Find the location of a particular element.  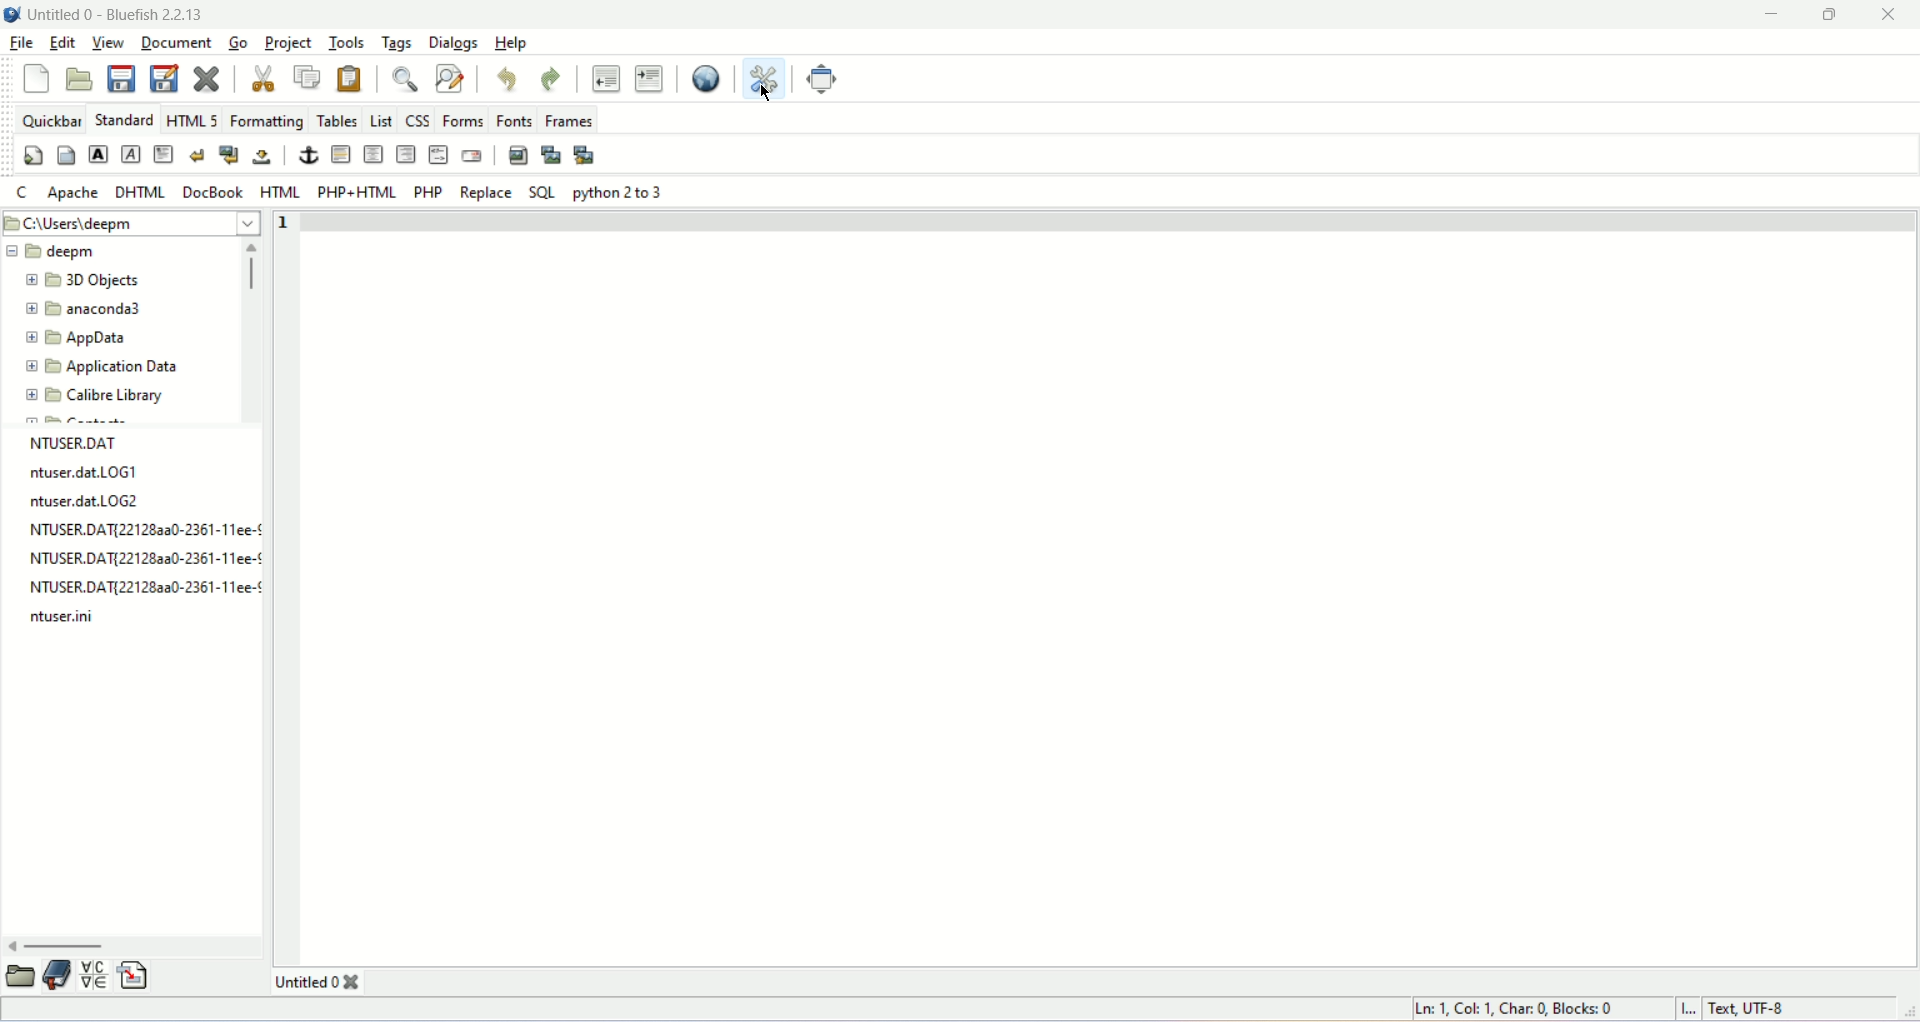

go is located at coordinates (236, 43).